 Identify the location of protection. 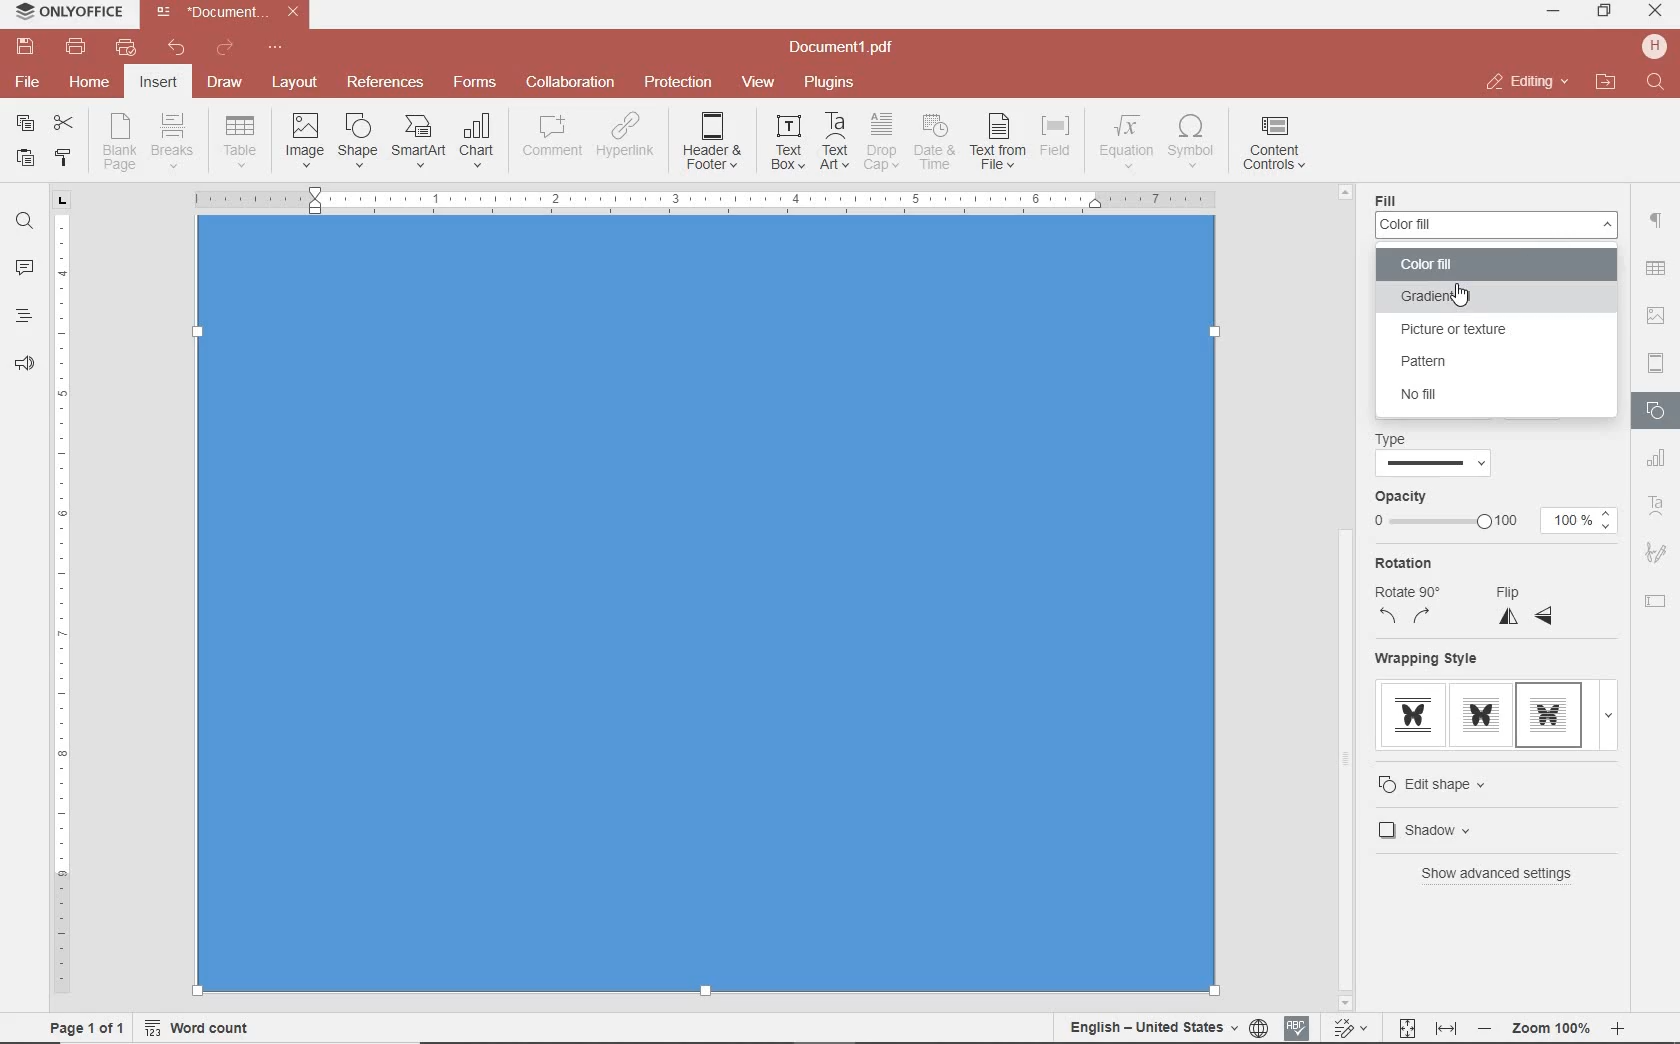
(679, 83).